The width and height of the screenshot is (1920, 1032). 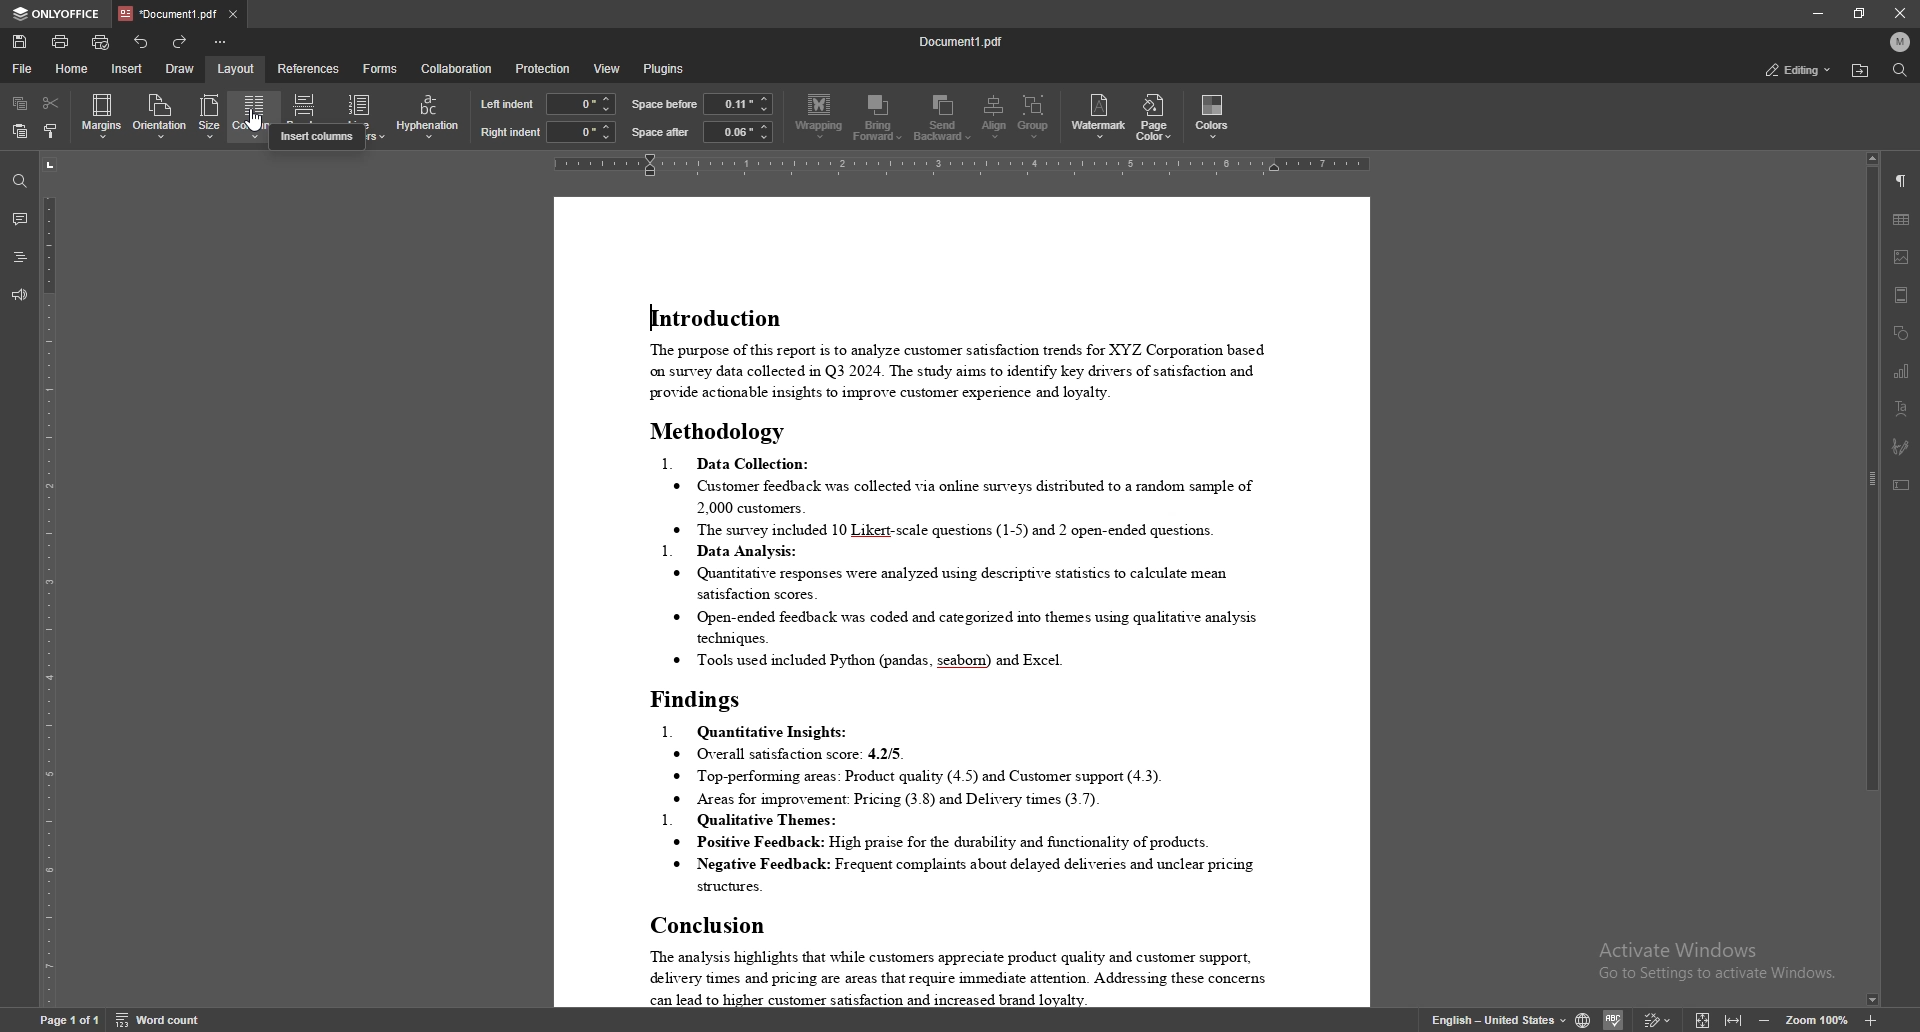 I want to click on colors, so click(x=1213, y=116).